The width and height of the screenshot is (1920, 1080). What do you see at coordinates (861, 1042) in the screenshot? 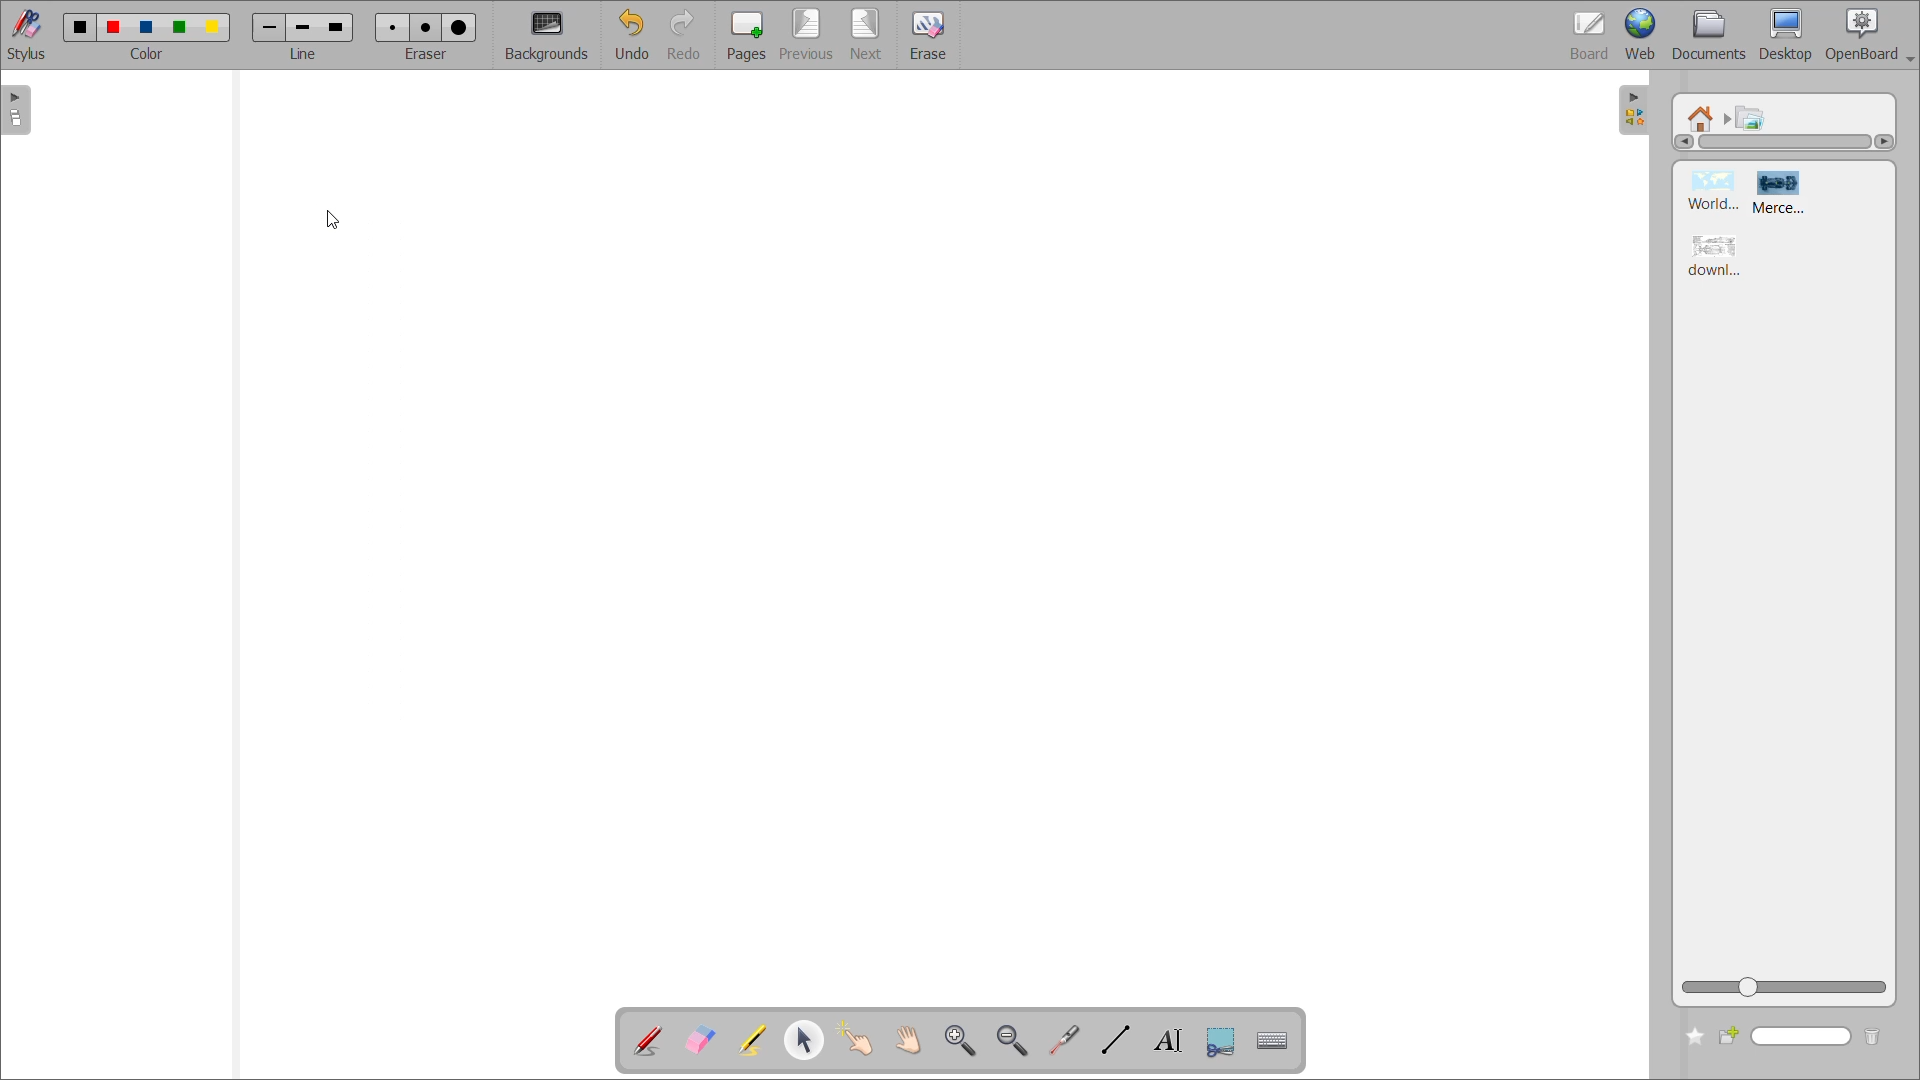
I see `interact with items` at bounding box center [861, 1042].